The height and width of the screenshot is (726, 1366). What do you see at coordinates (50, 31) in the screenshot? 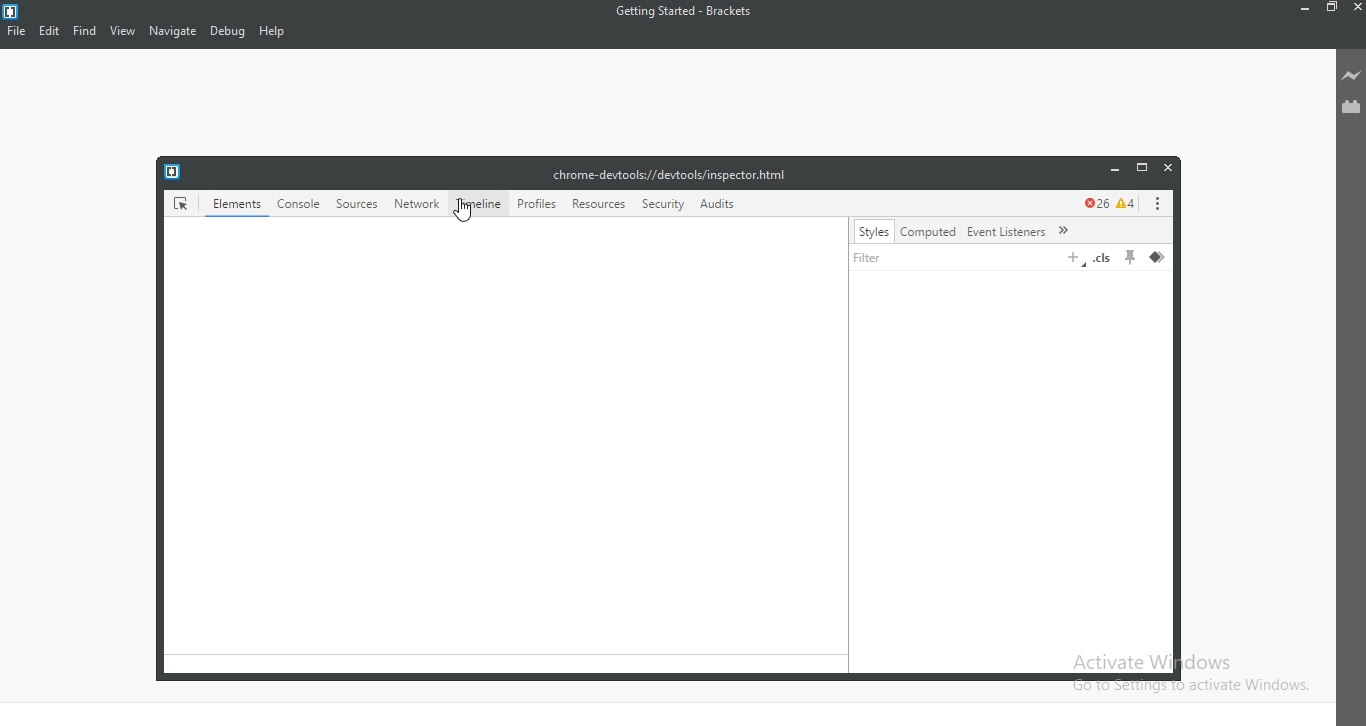
I see `Edit` at bounding box center [50, 31].